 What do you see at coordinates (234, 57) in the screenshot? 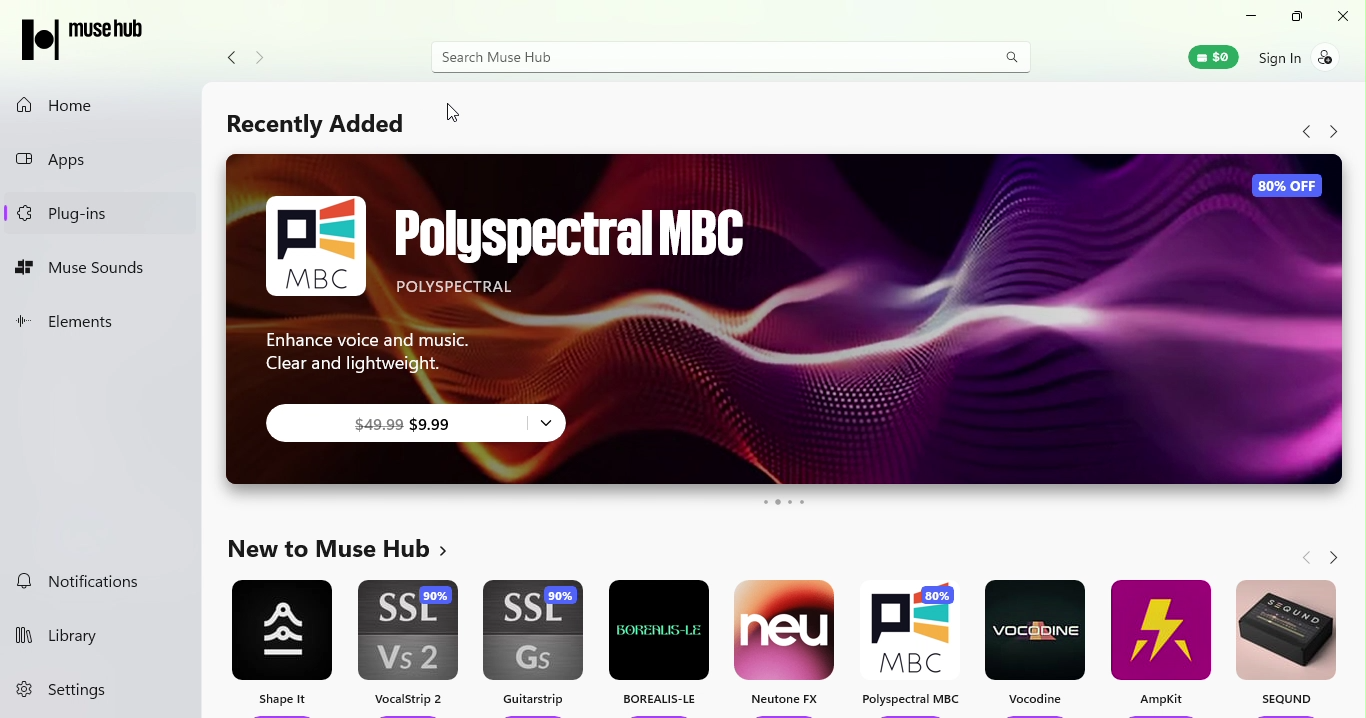
I see `Navigate back` at bounding box center [234, 57].